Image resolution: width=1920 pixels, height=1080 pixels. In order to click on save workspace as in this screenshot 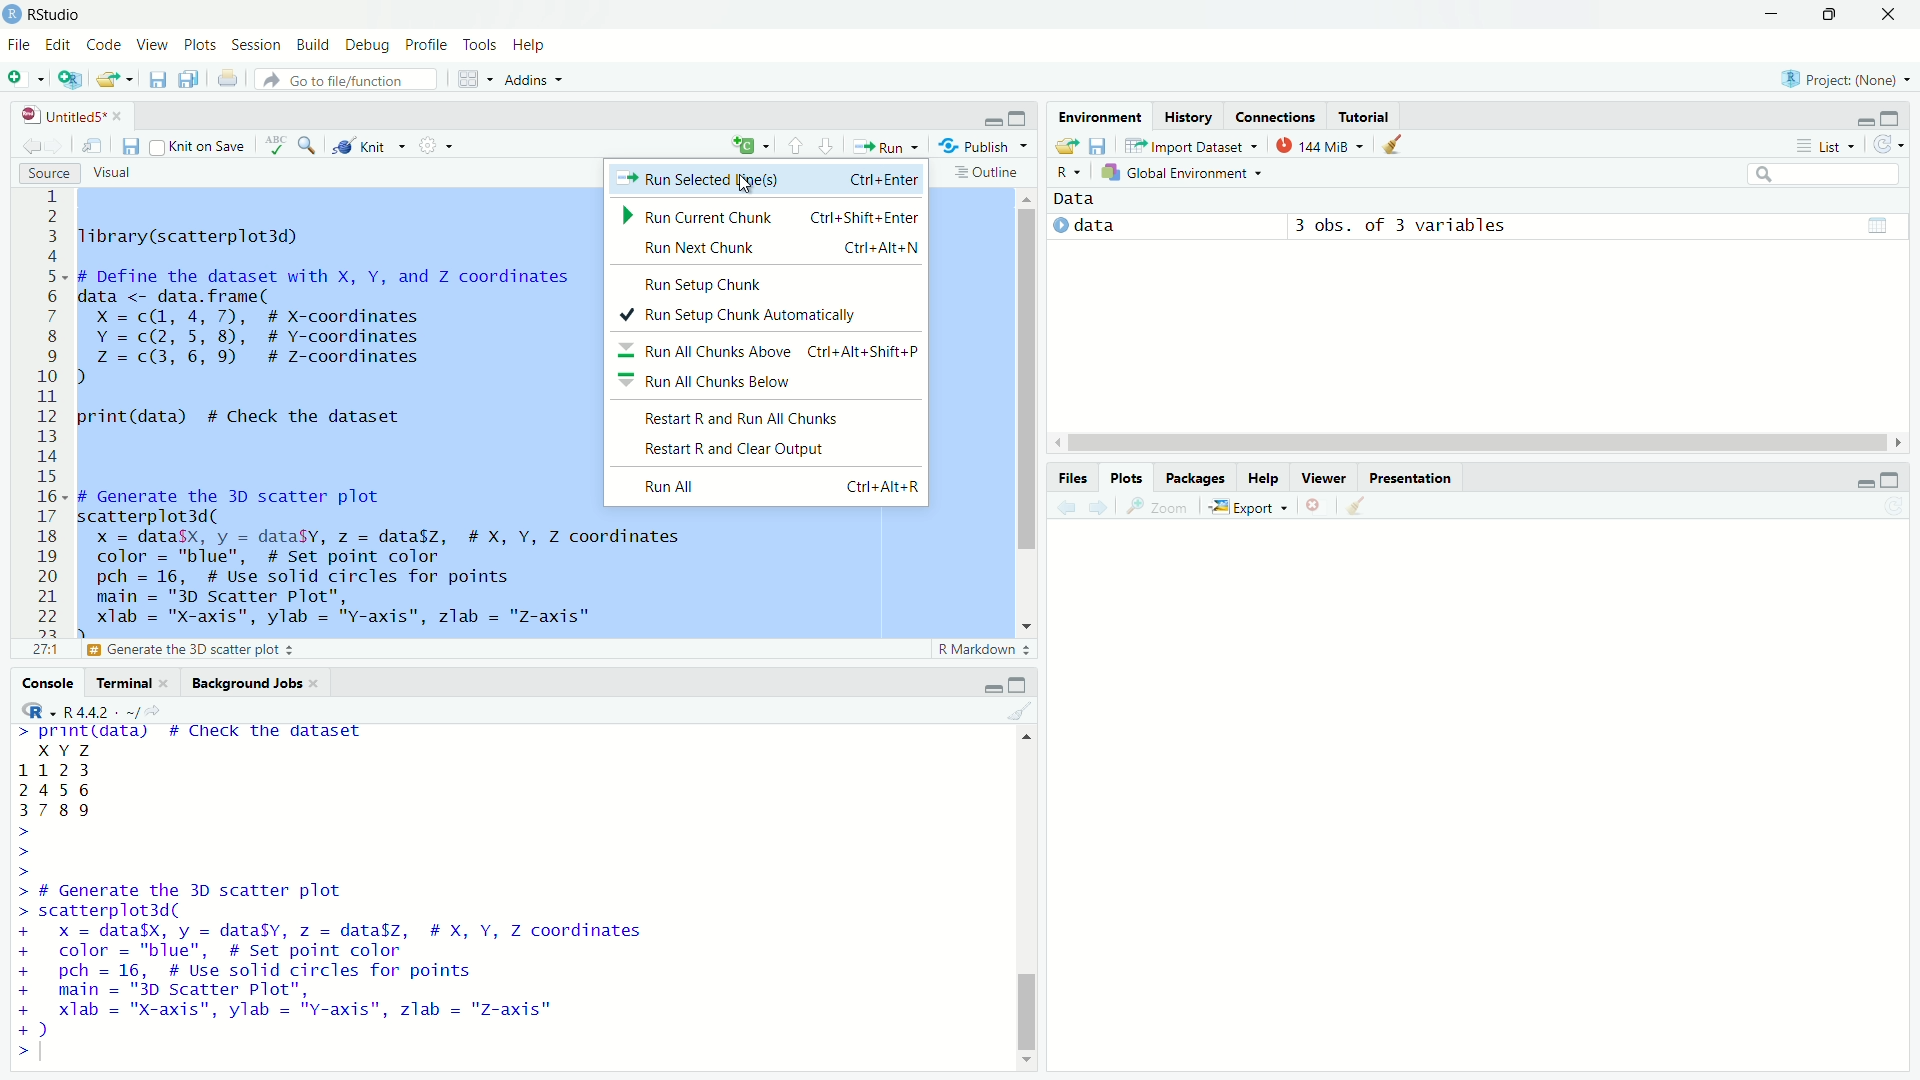, I will do `click(1101, 147)`.